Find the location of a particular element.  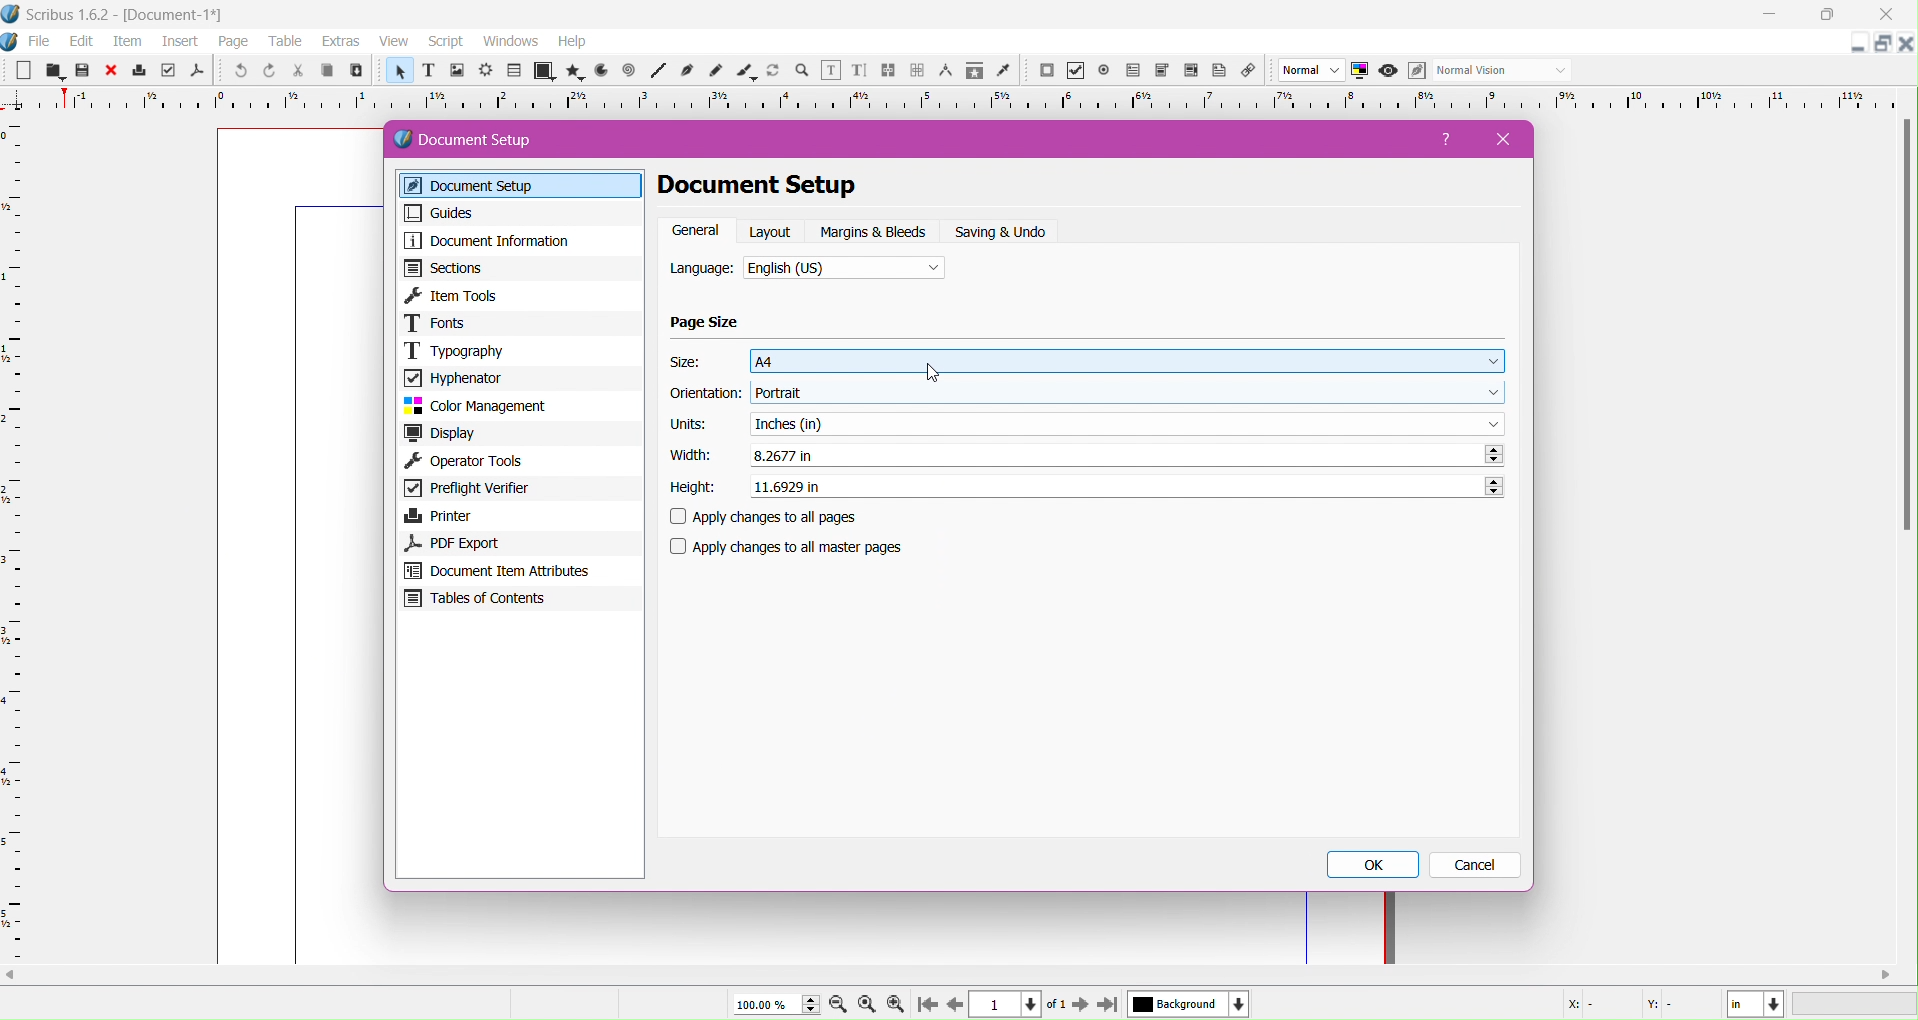

app icon is located at coordinates (12, 42).